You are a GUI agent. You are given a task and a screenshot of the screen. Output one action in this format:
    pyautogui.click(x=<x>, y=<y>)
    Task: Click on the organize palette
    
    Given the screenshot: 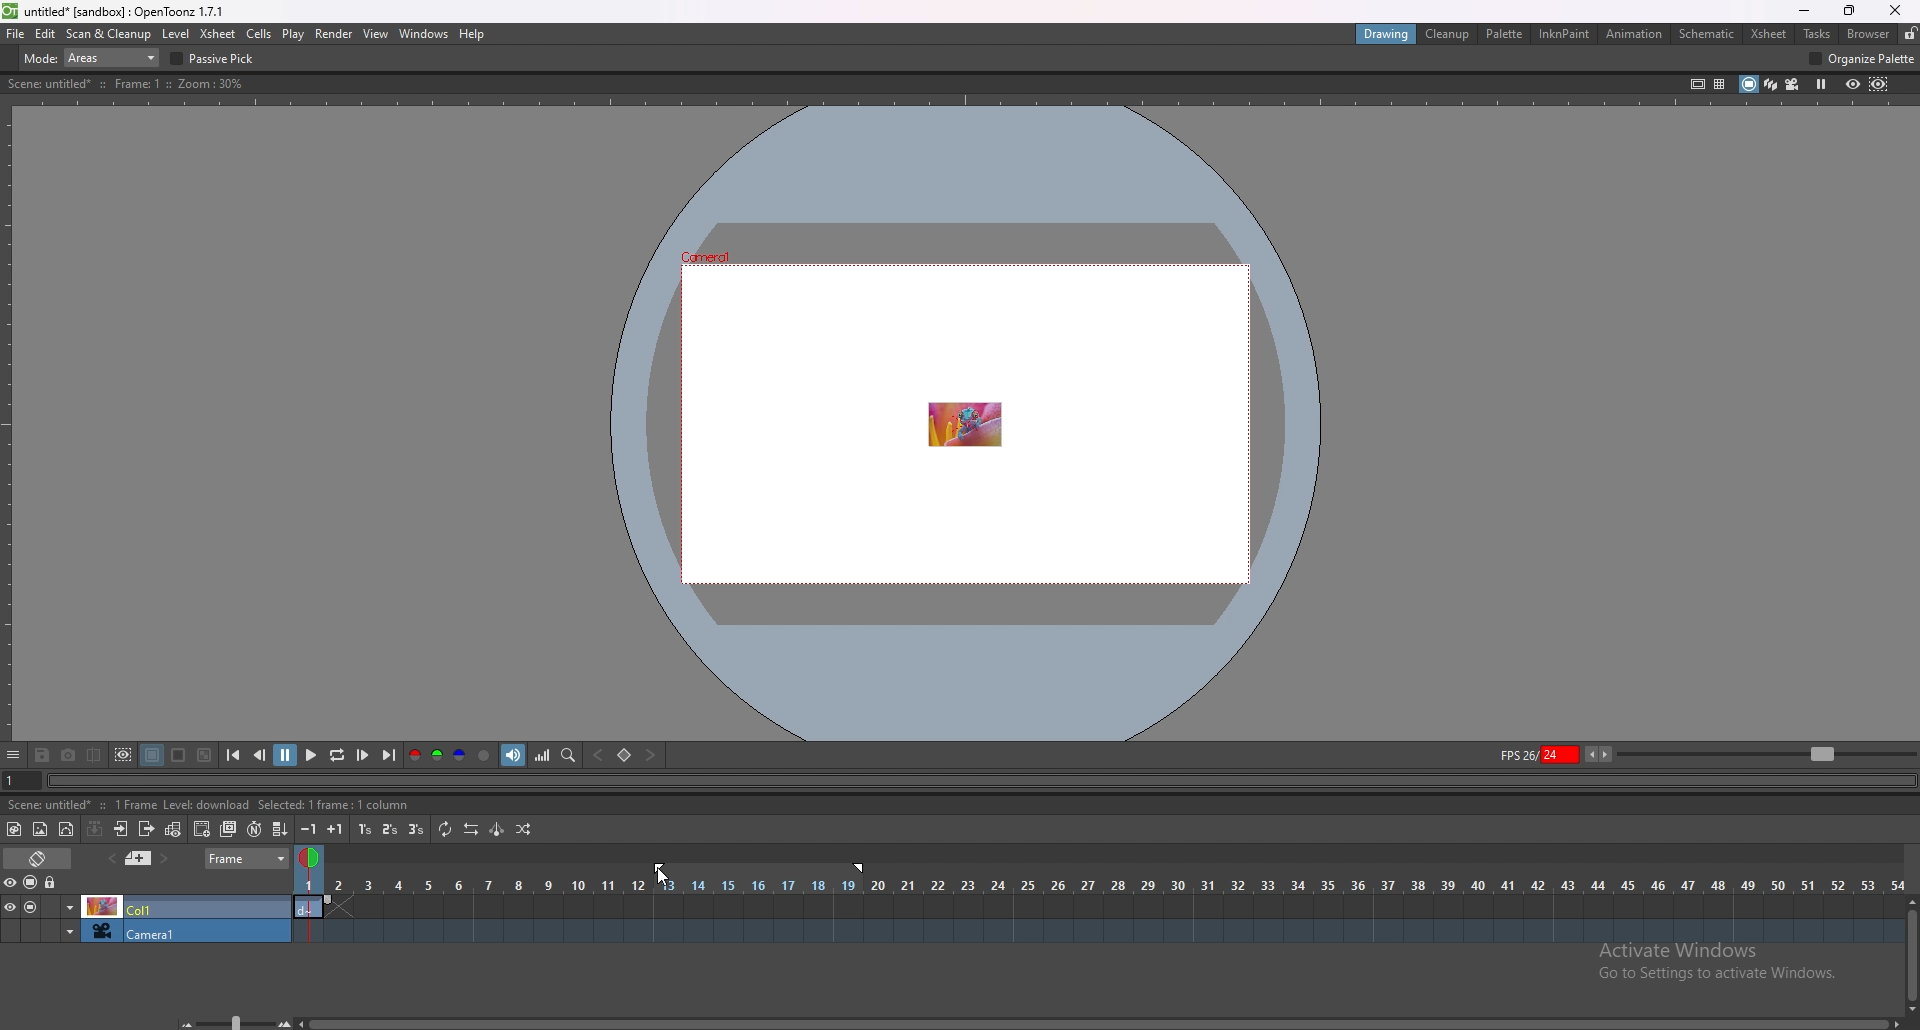 What is the action you would take?
    pyautogui.click(x=1863, y=58)
    